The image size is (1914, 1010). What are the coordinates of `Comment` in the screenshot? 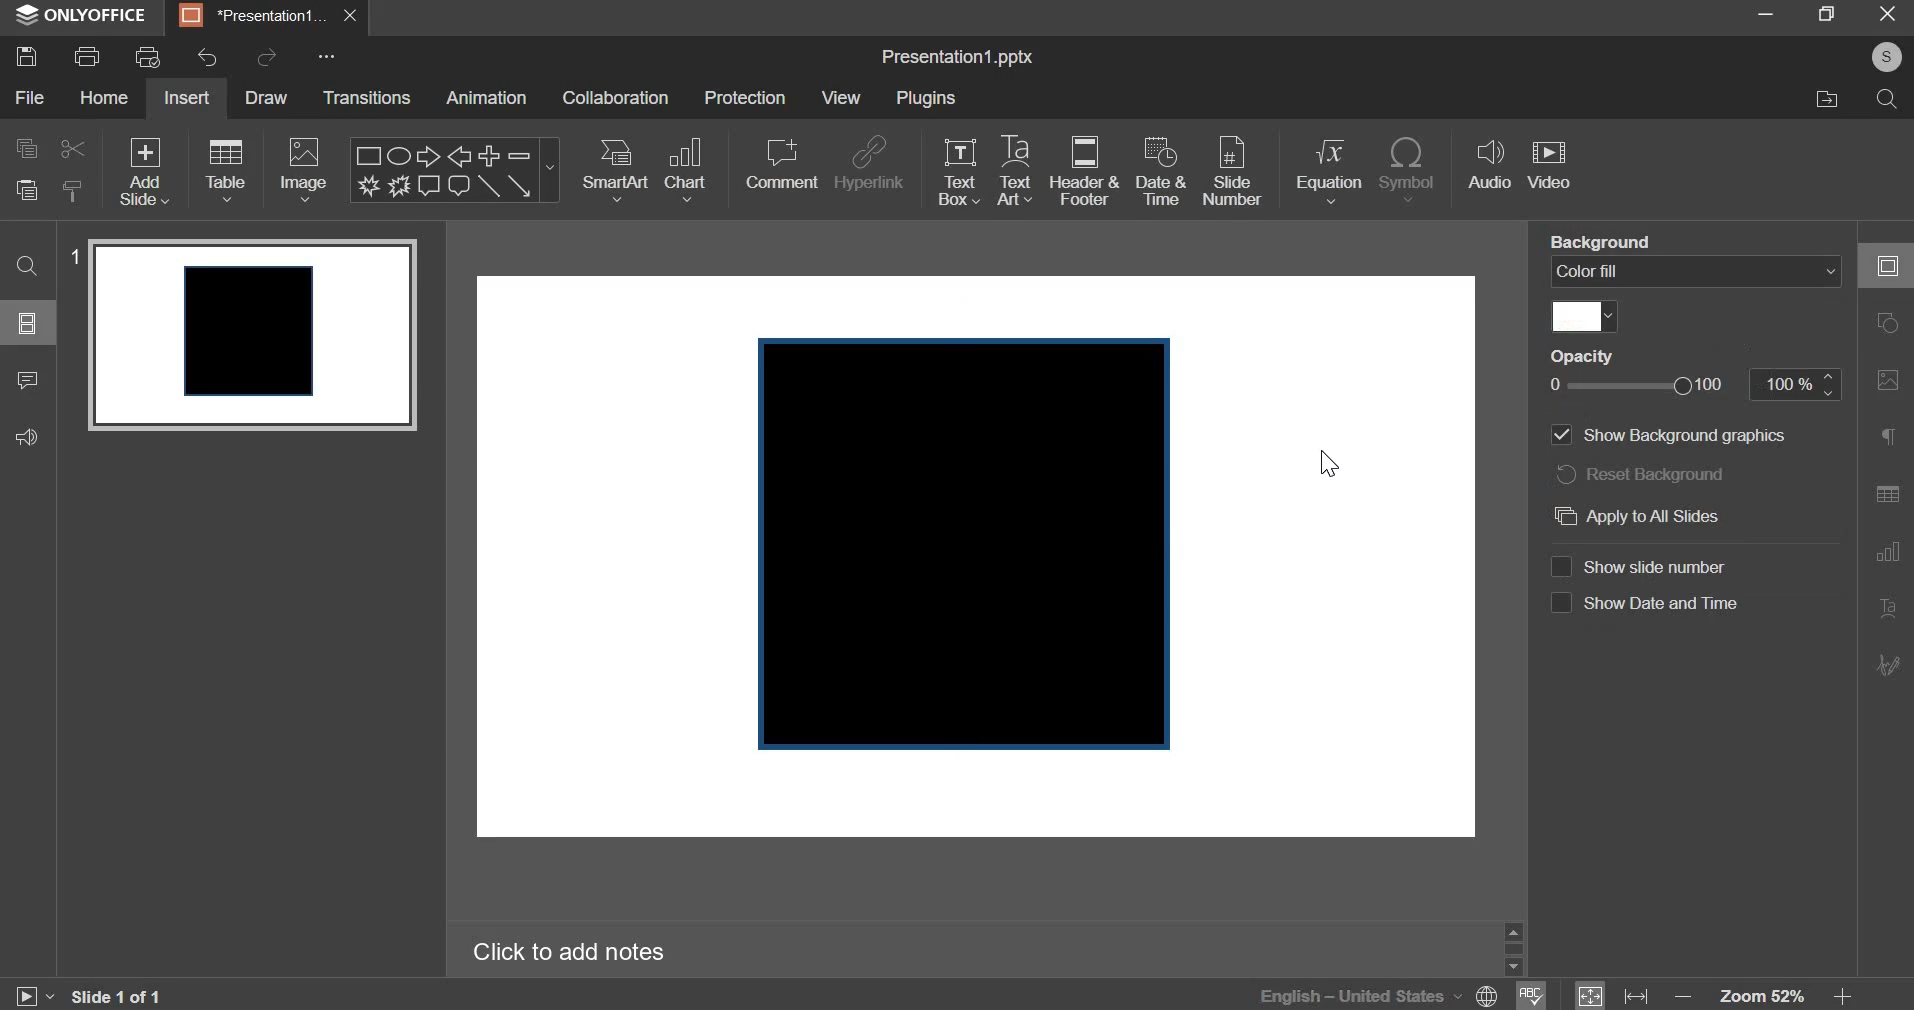 It's located at (431, 187).